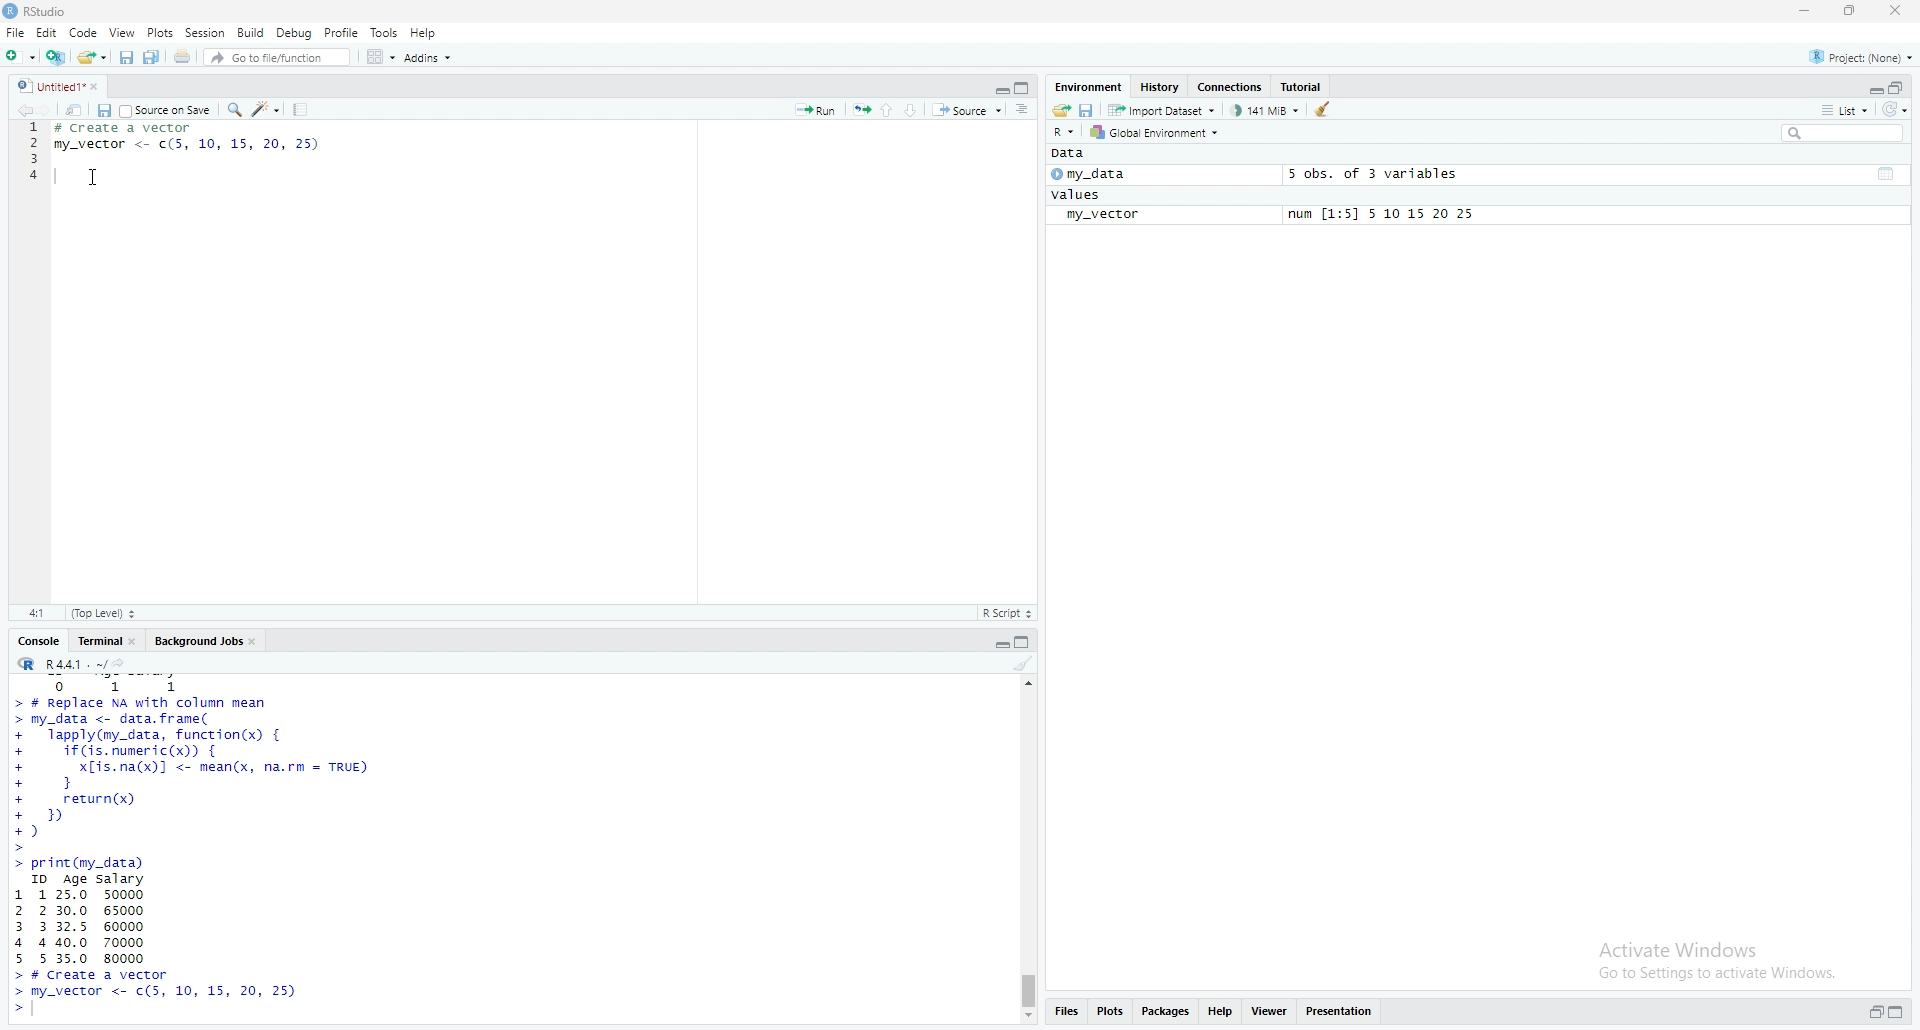 Image resolution: width=1920 pixels, height=1030 pixels. What do you see at coordinates (1898, 1011) in the screenshot?
I see `collapse` at bounding box center [1898, 1011].